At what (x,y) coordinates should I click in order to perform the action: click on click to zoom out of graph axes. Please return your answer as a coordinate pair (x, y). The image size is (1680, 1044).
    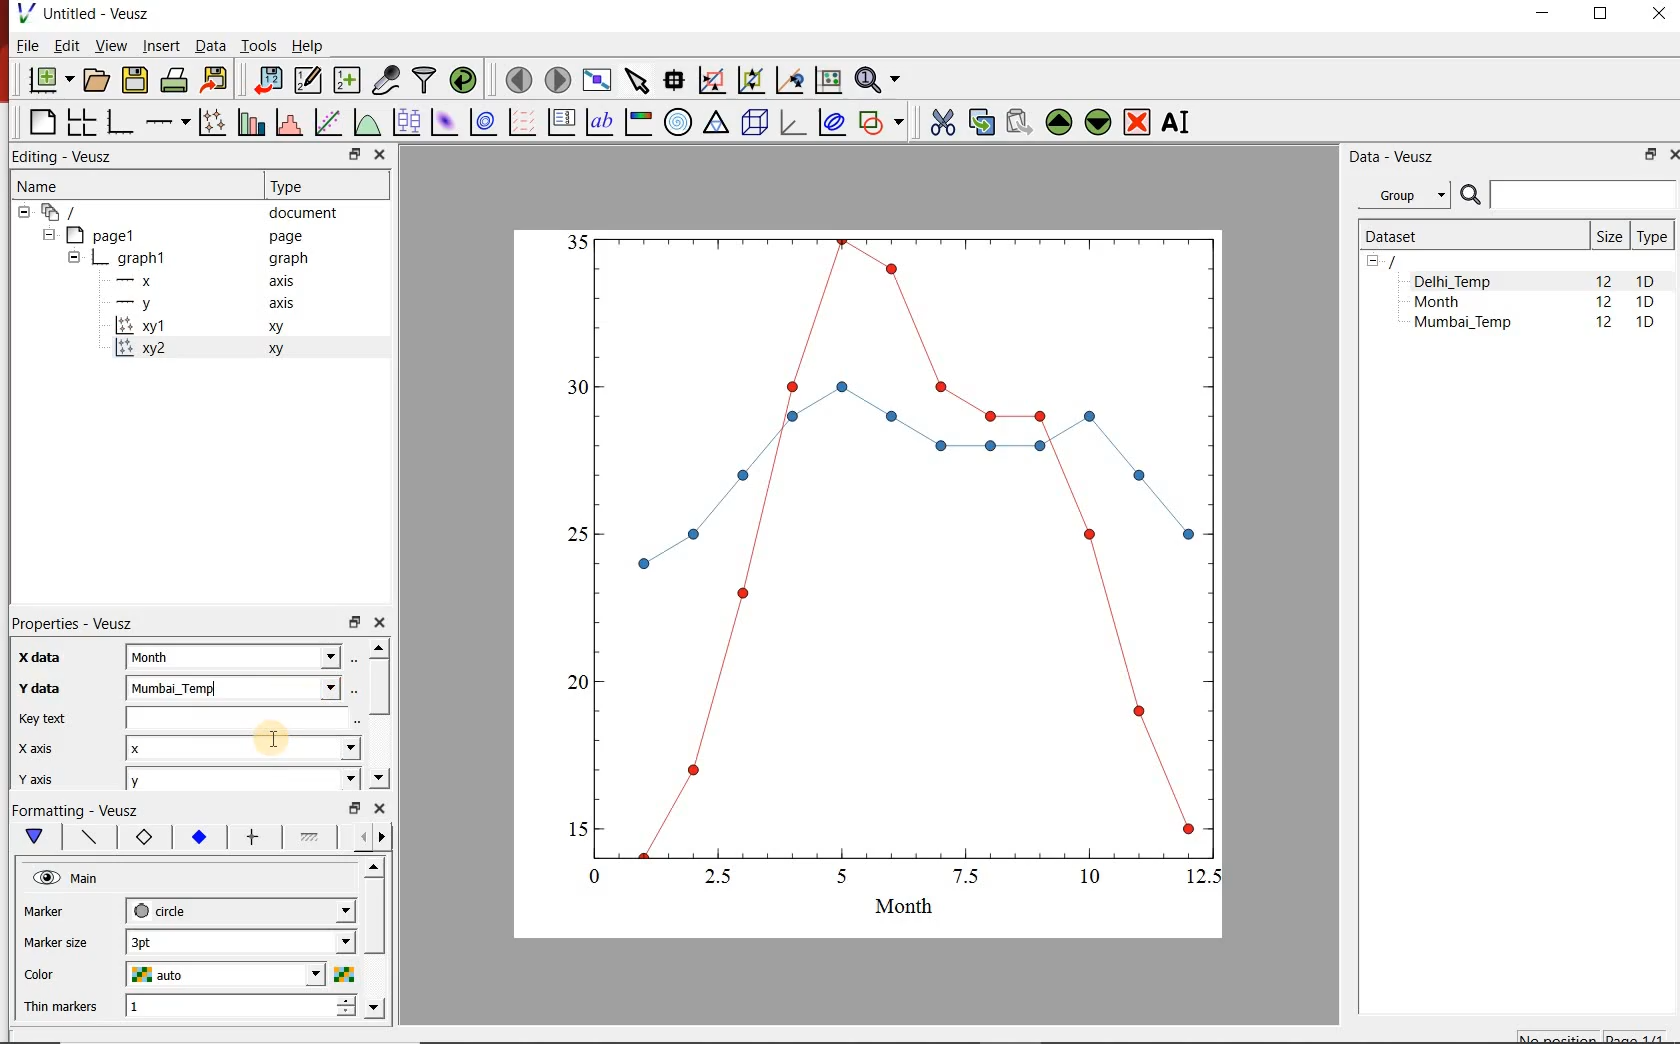
    Looking at the image, I should click on (750, 81).